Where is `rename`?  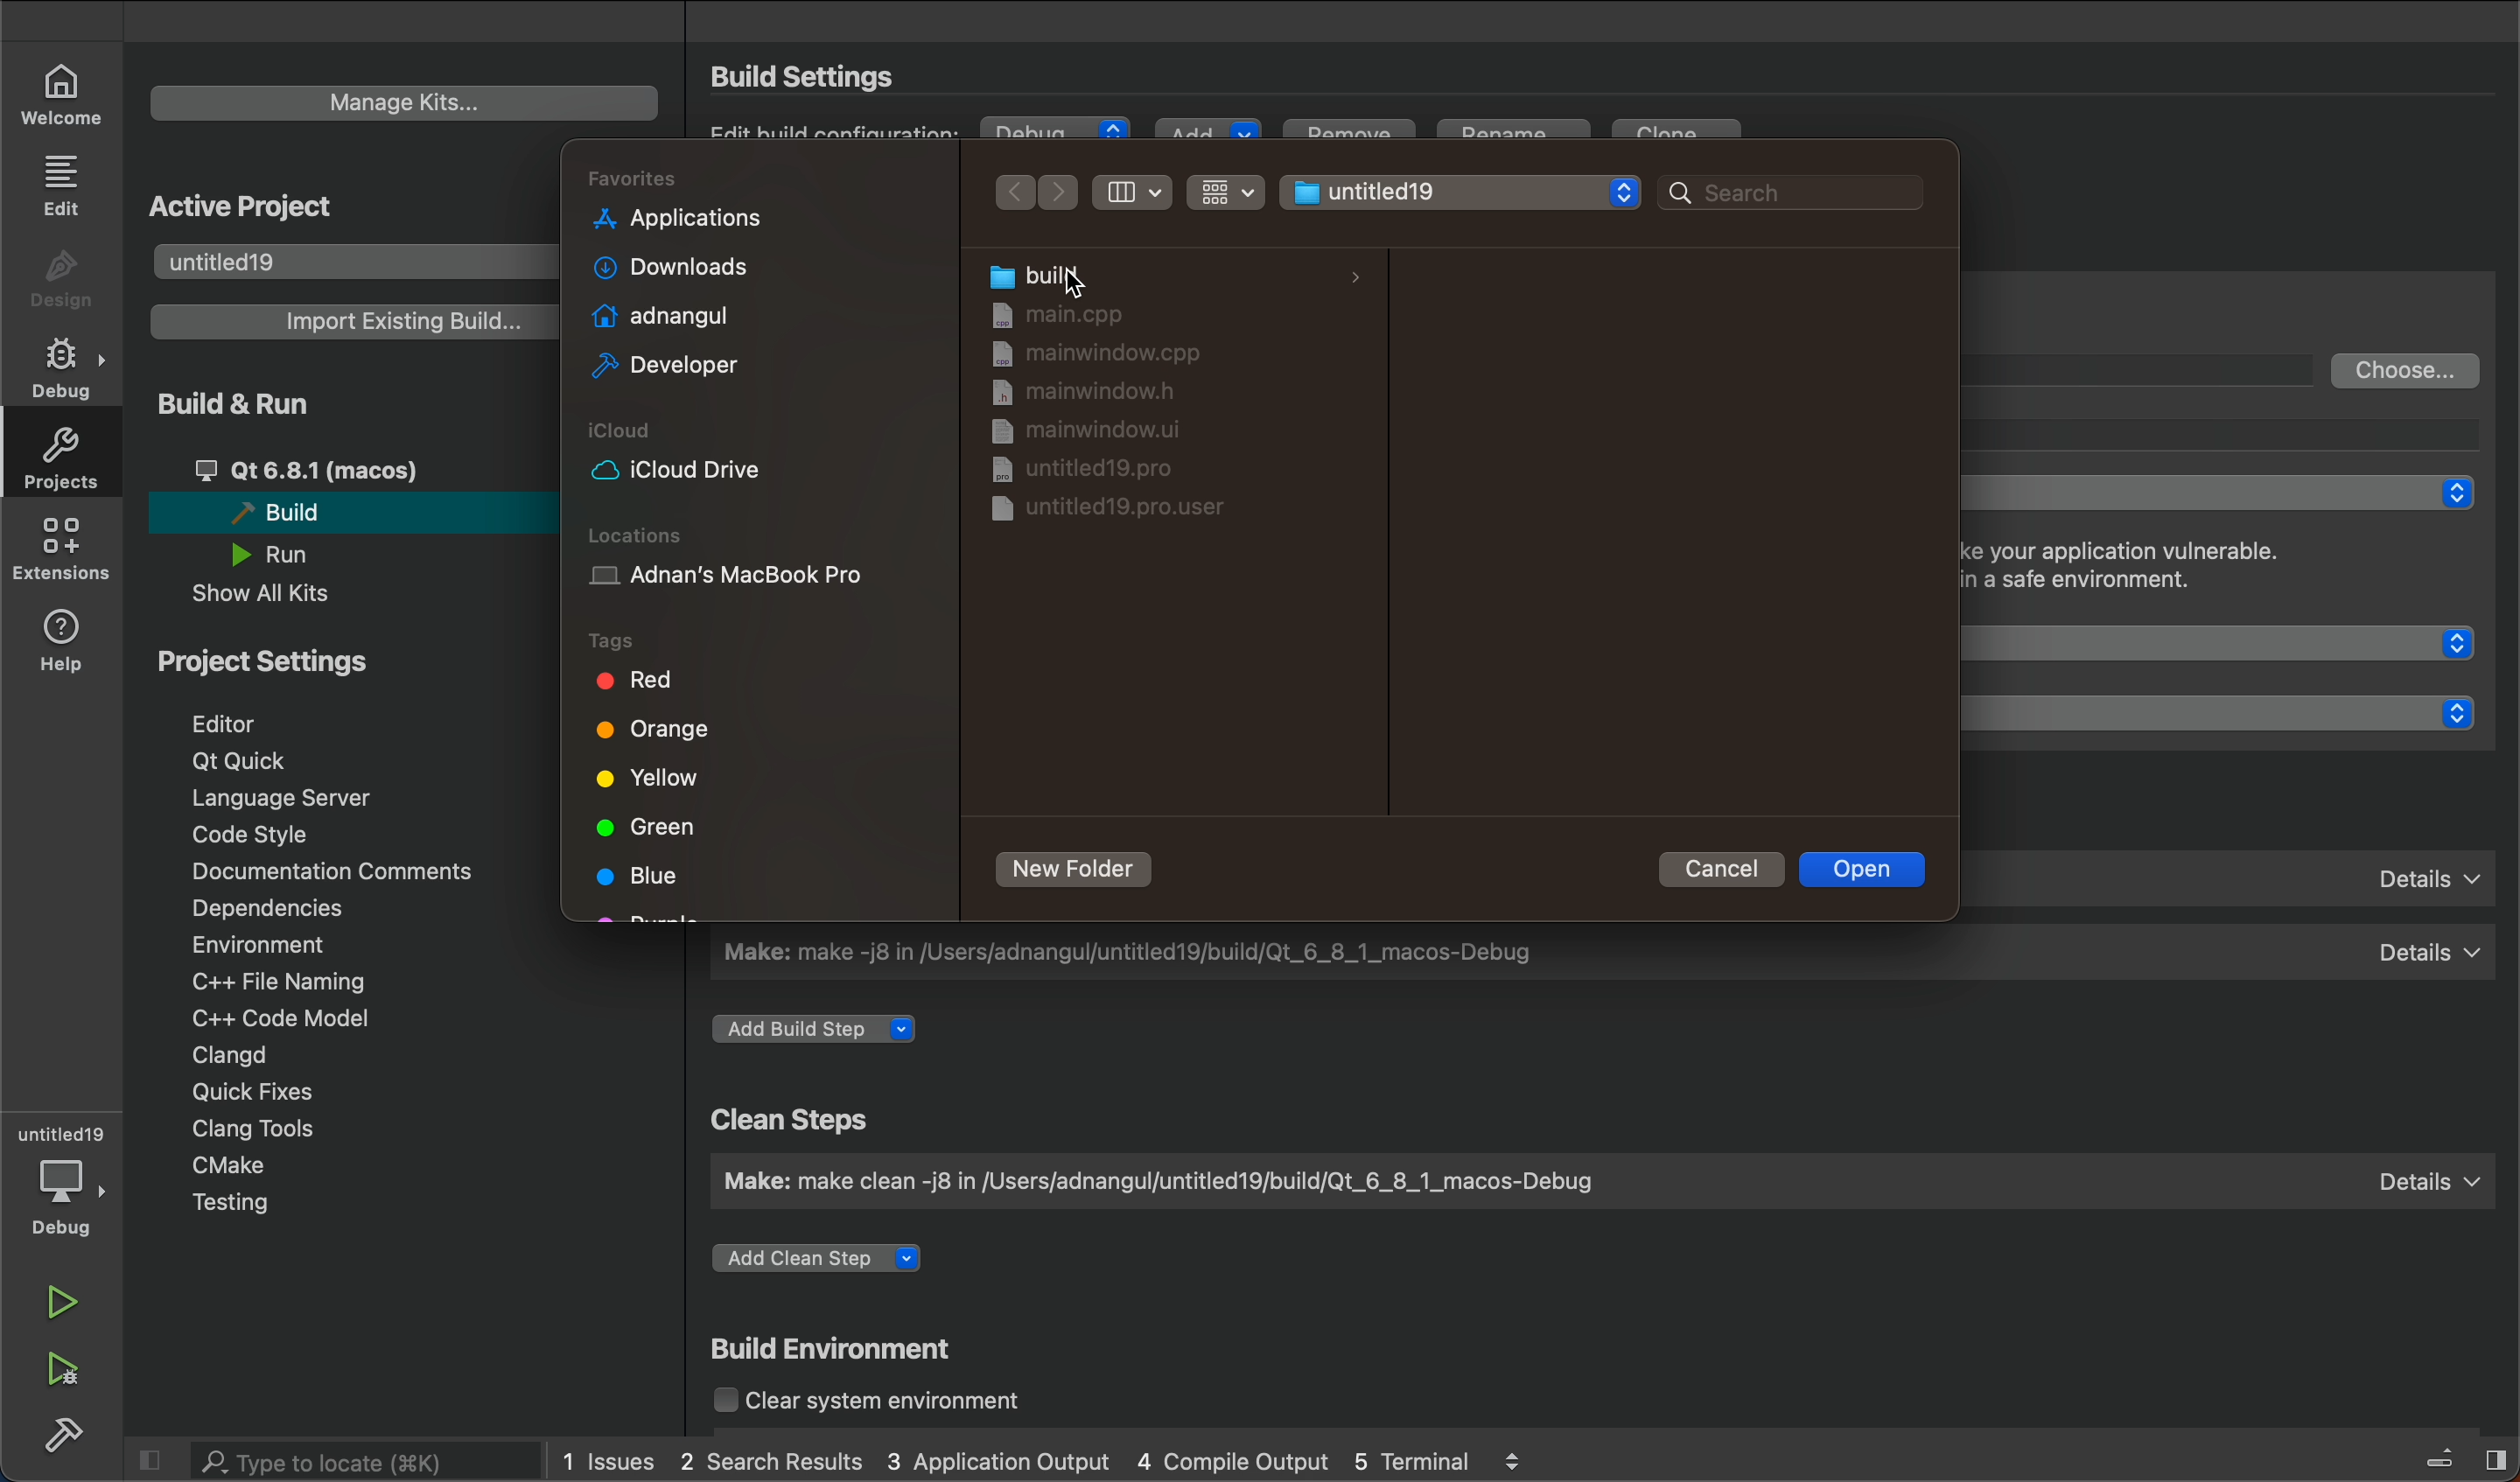
rename is located at coordinates (1519, 138).